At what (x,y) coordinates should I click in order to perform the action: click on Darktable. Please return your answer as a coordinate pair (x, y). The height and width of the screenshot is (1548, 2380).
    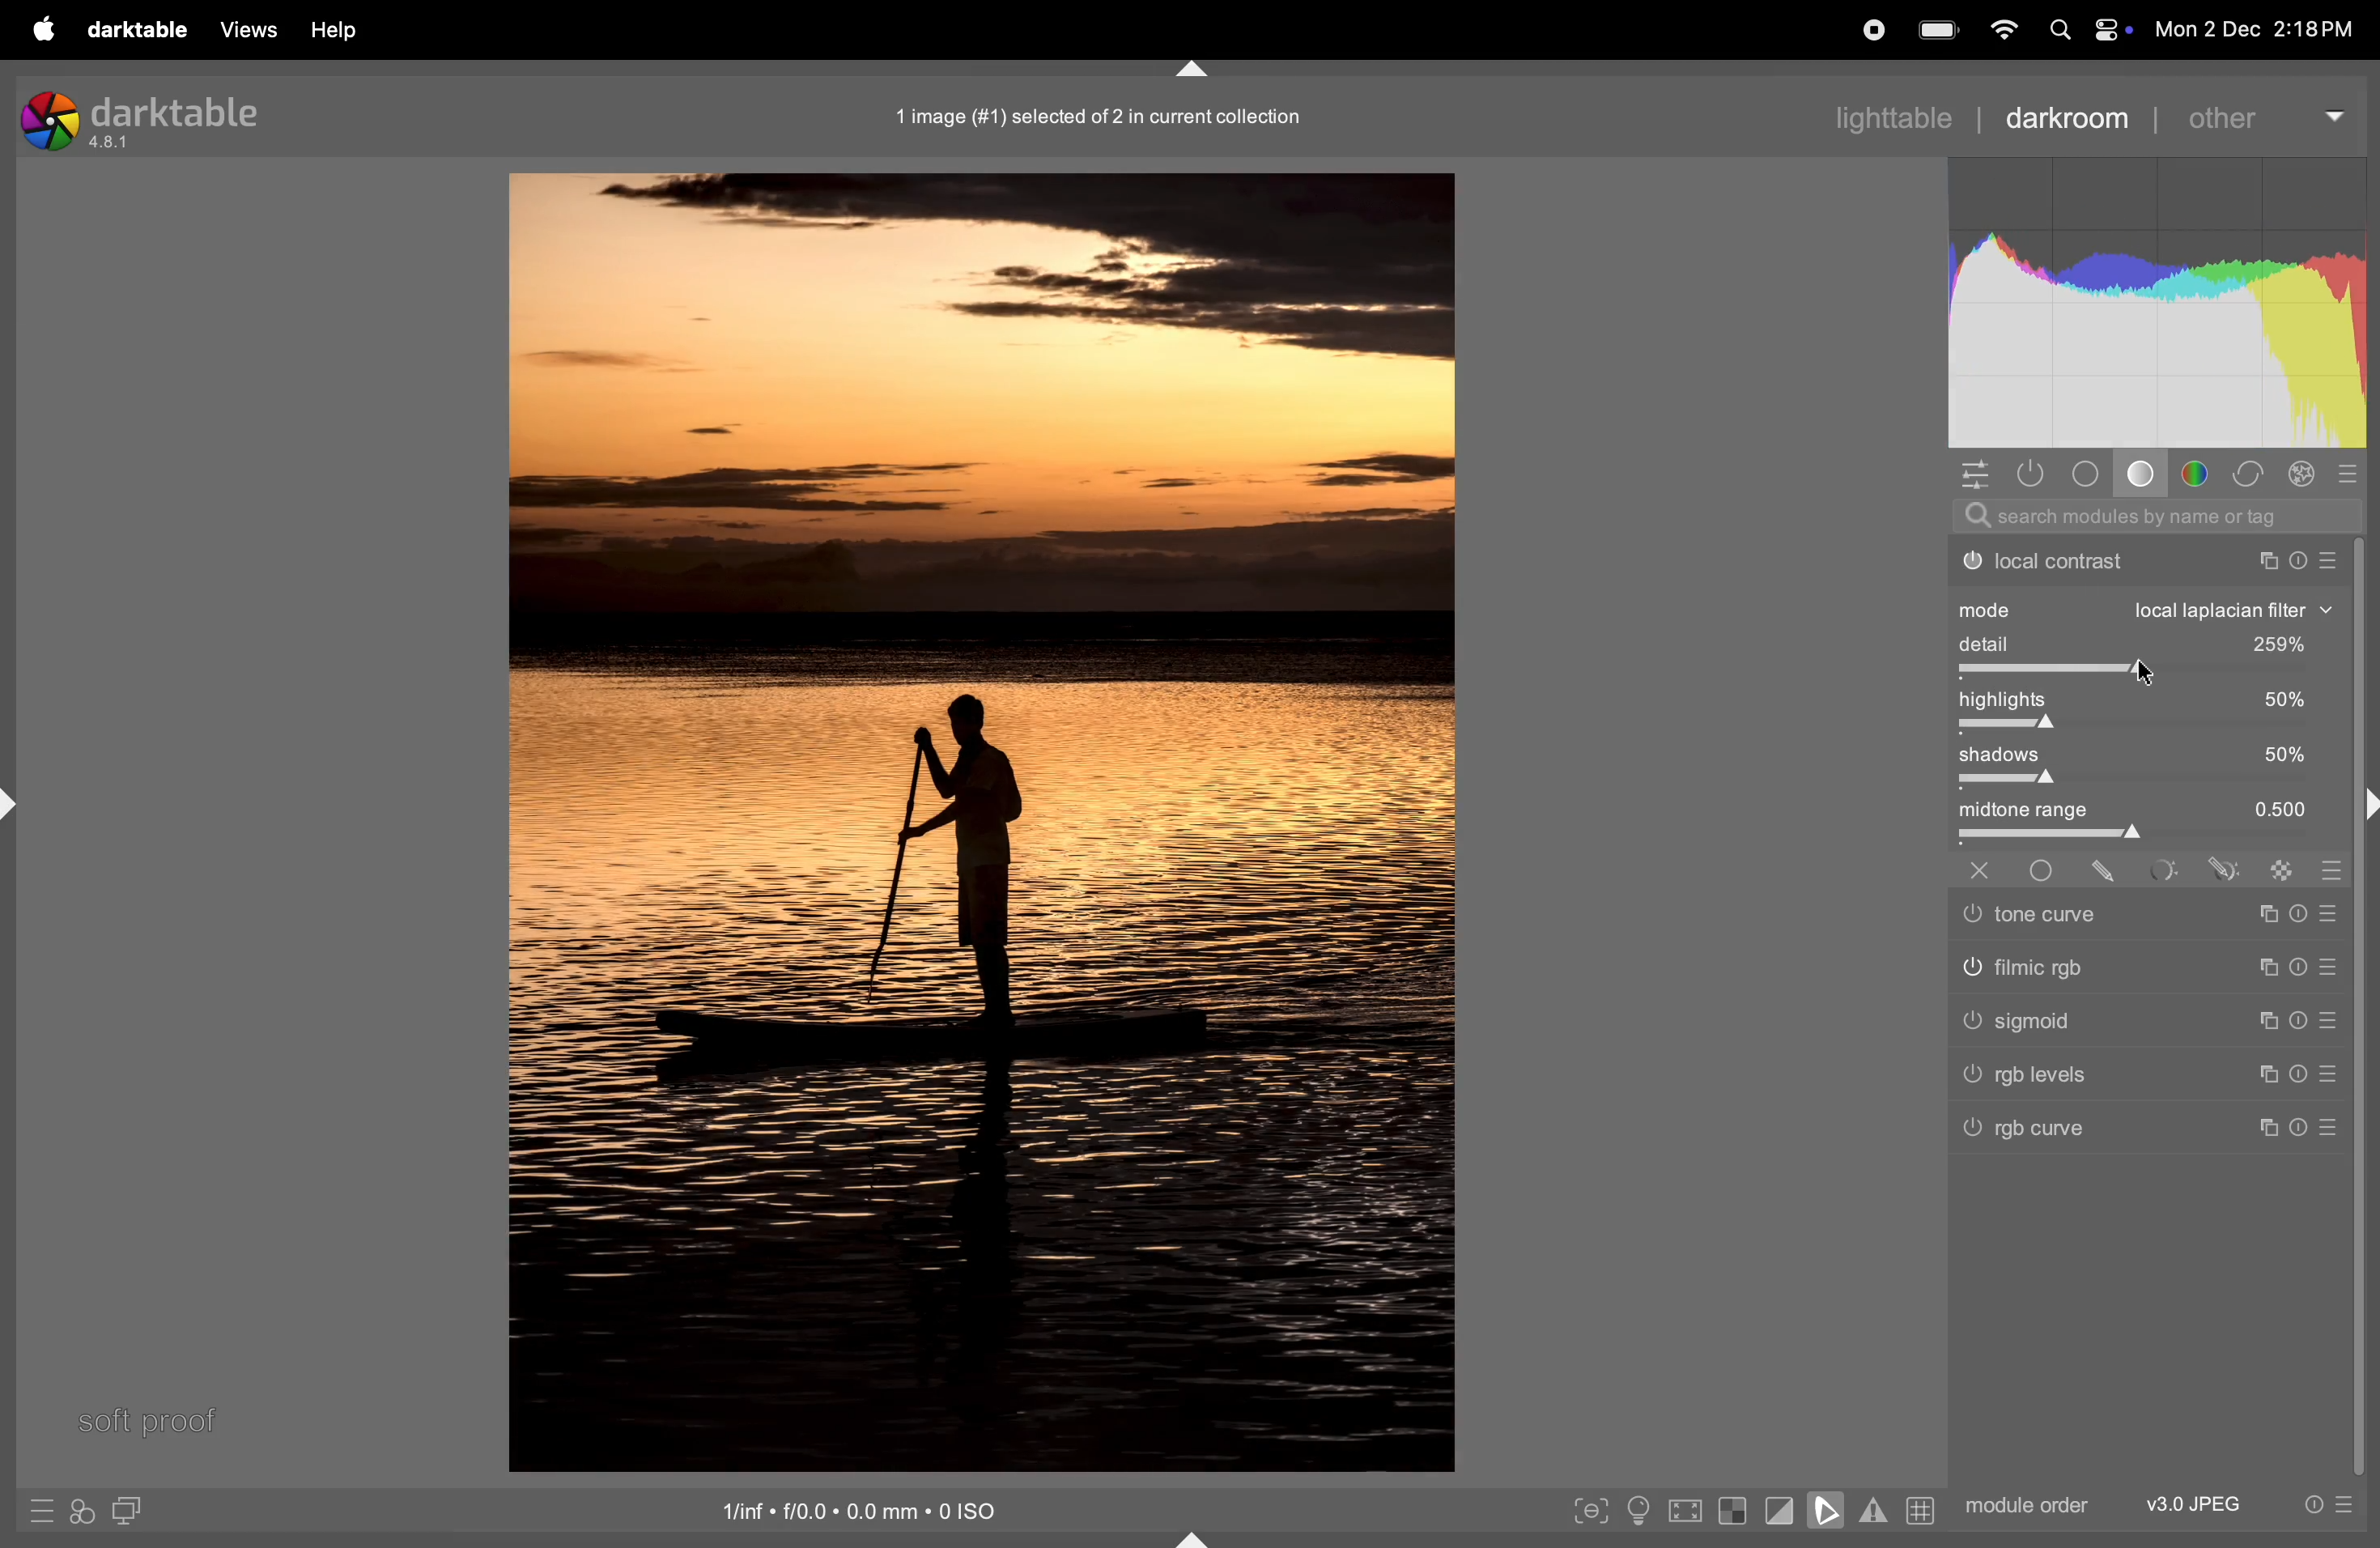
    Looking at the image, I should click on (151, 118).